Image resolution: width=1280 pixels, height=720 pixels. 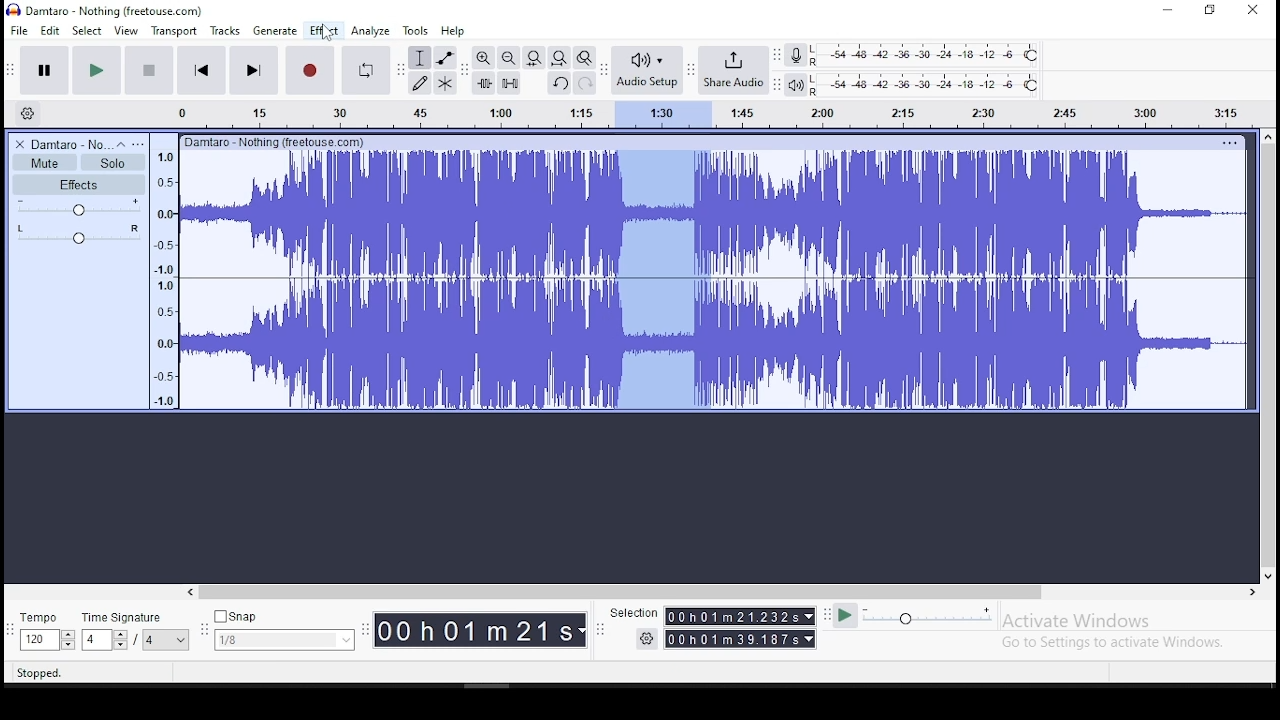 What do you see at coordinates (120, 144) in the screenshot?
I see `collapse` at bounding box center [120, 144].